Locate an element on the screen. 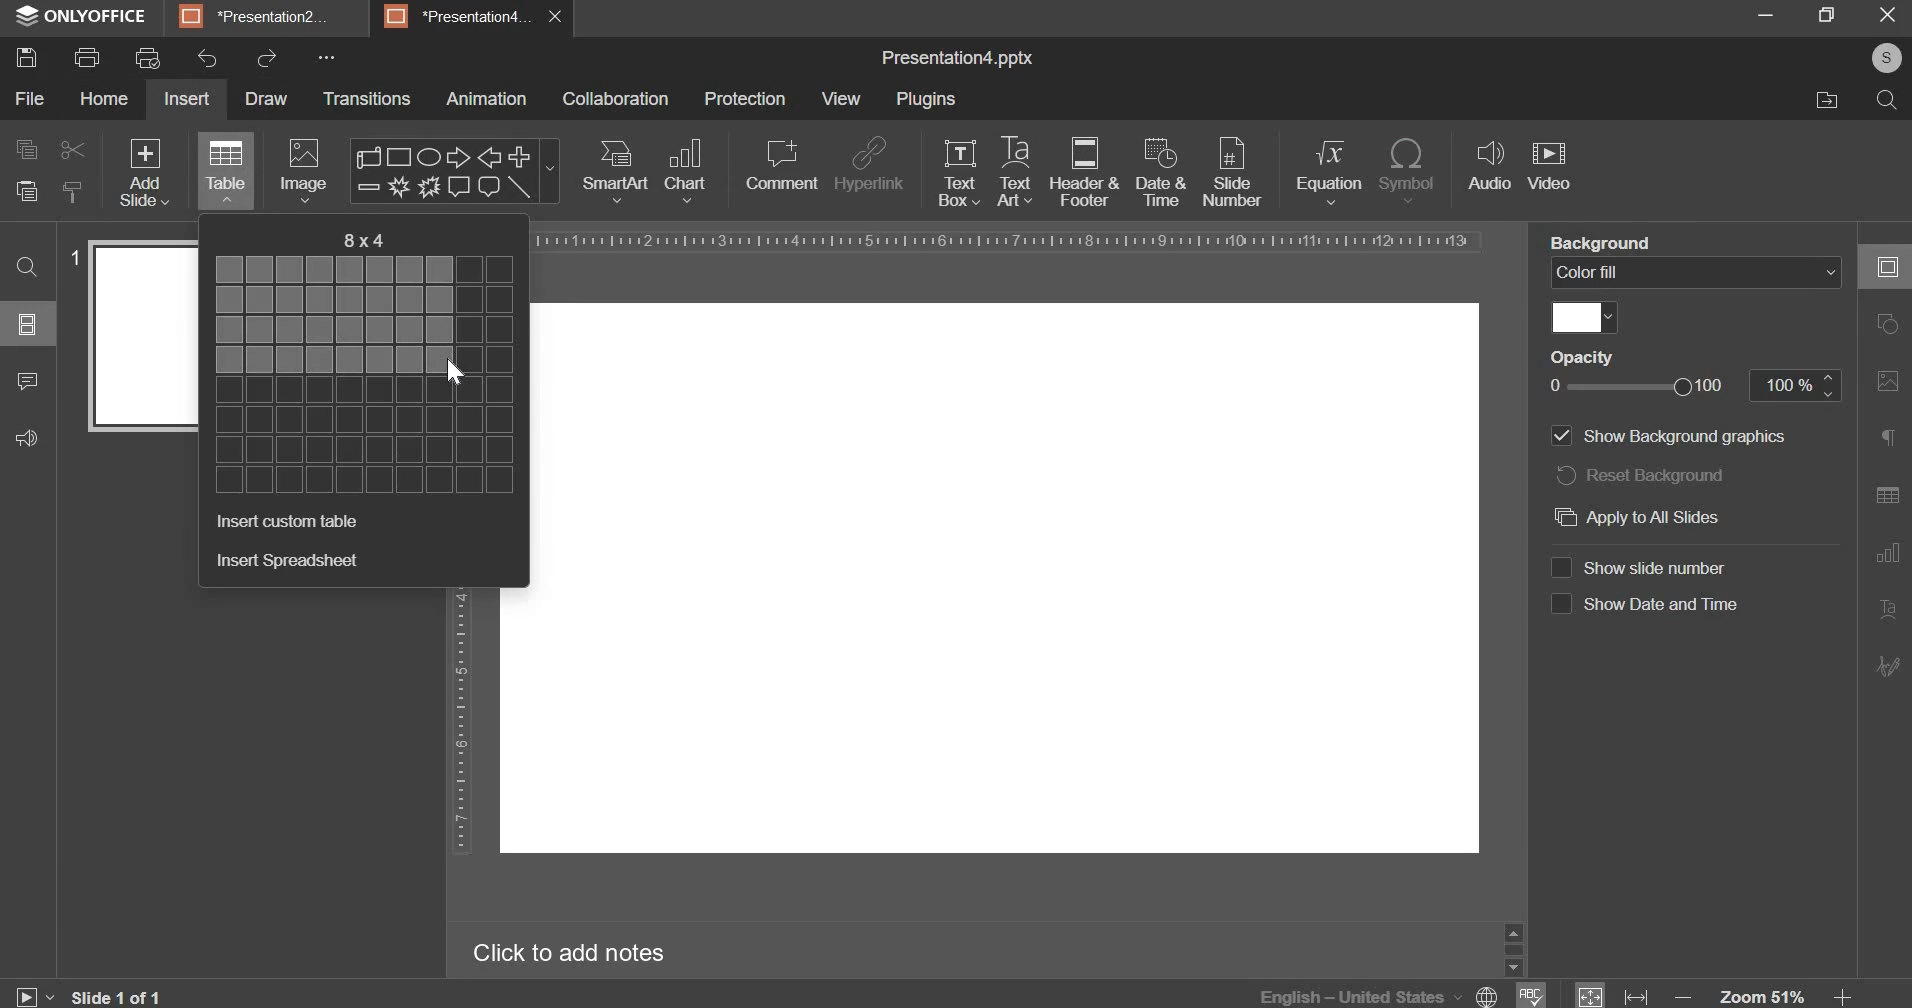  shapes is located at coordinates (453, 171).